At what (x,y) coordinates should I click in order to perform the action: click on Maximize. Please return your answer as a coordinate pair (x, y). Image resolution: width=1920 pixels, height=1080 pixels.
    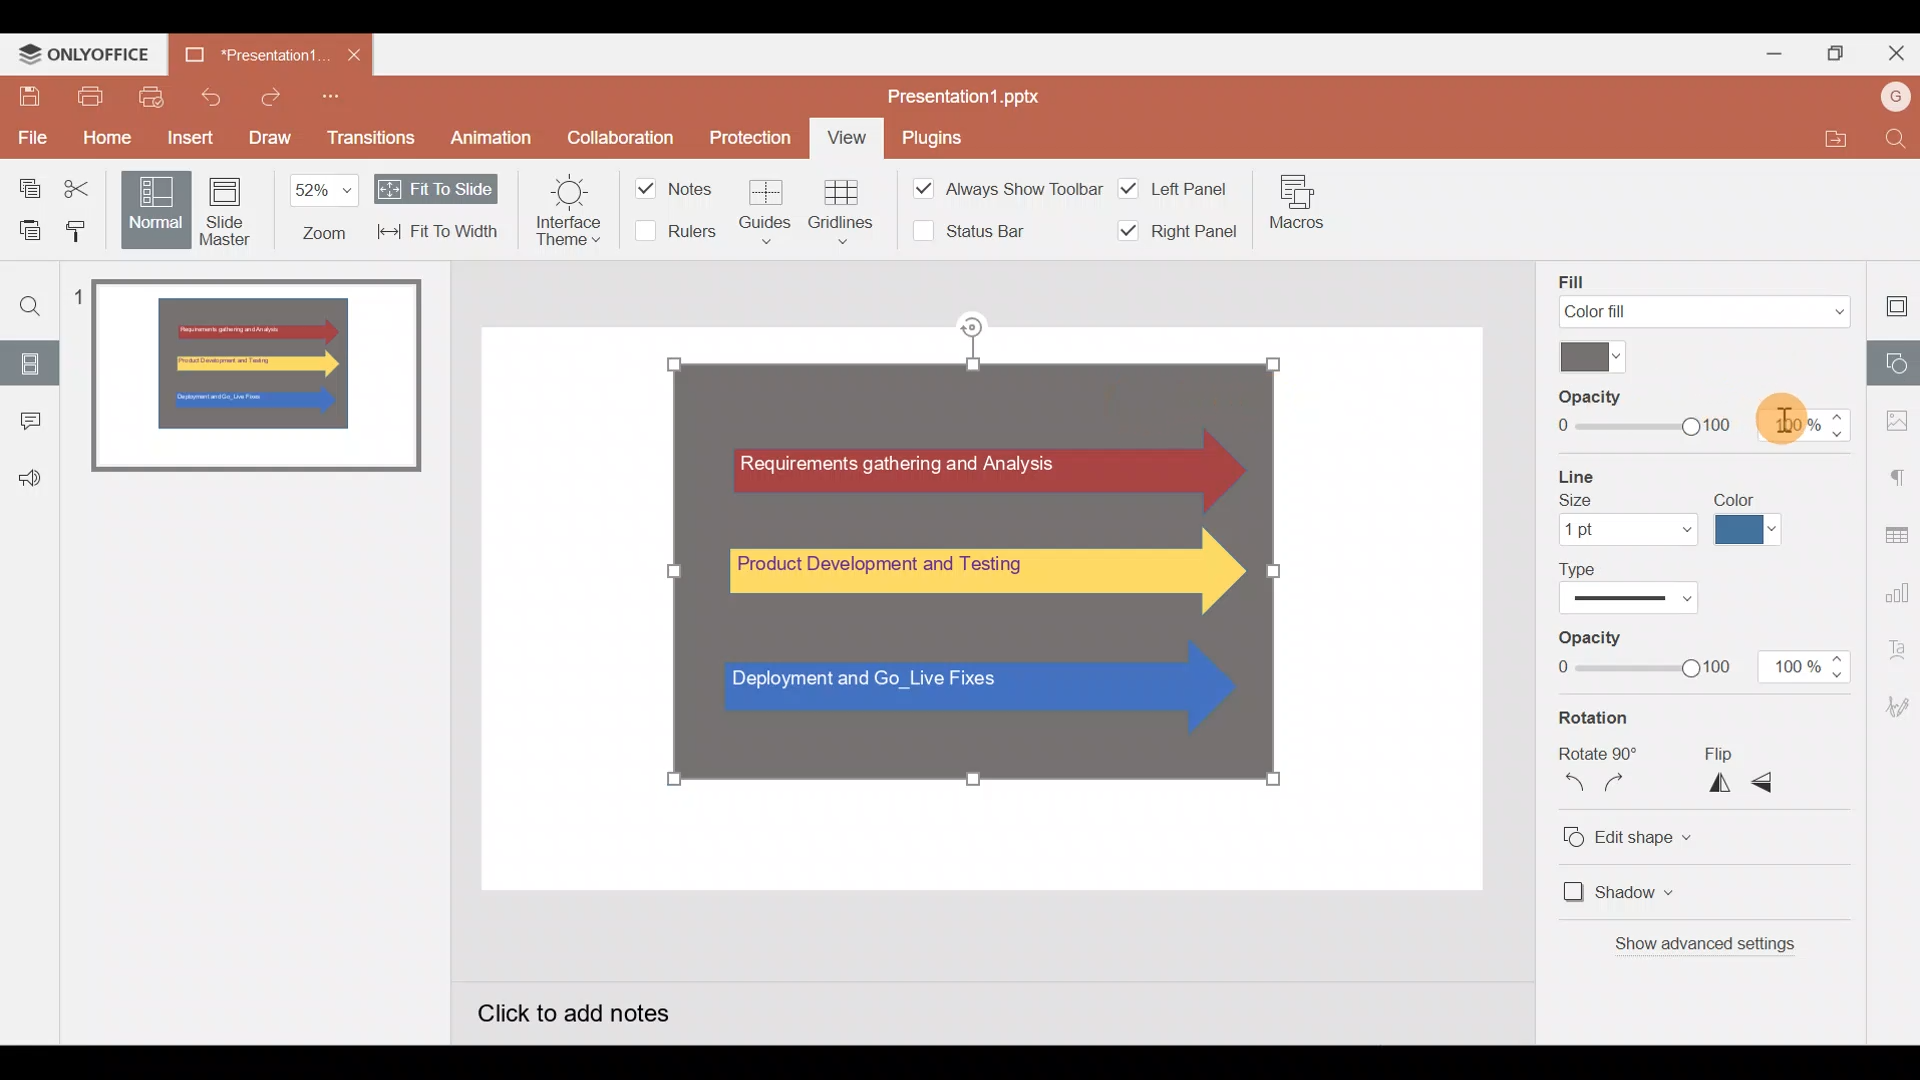
    Looking at the image, I should click on (1837, 55).